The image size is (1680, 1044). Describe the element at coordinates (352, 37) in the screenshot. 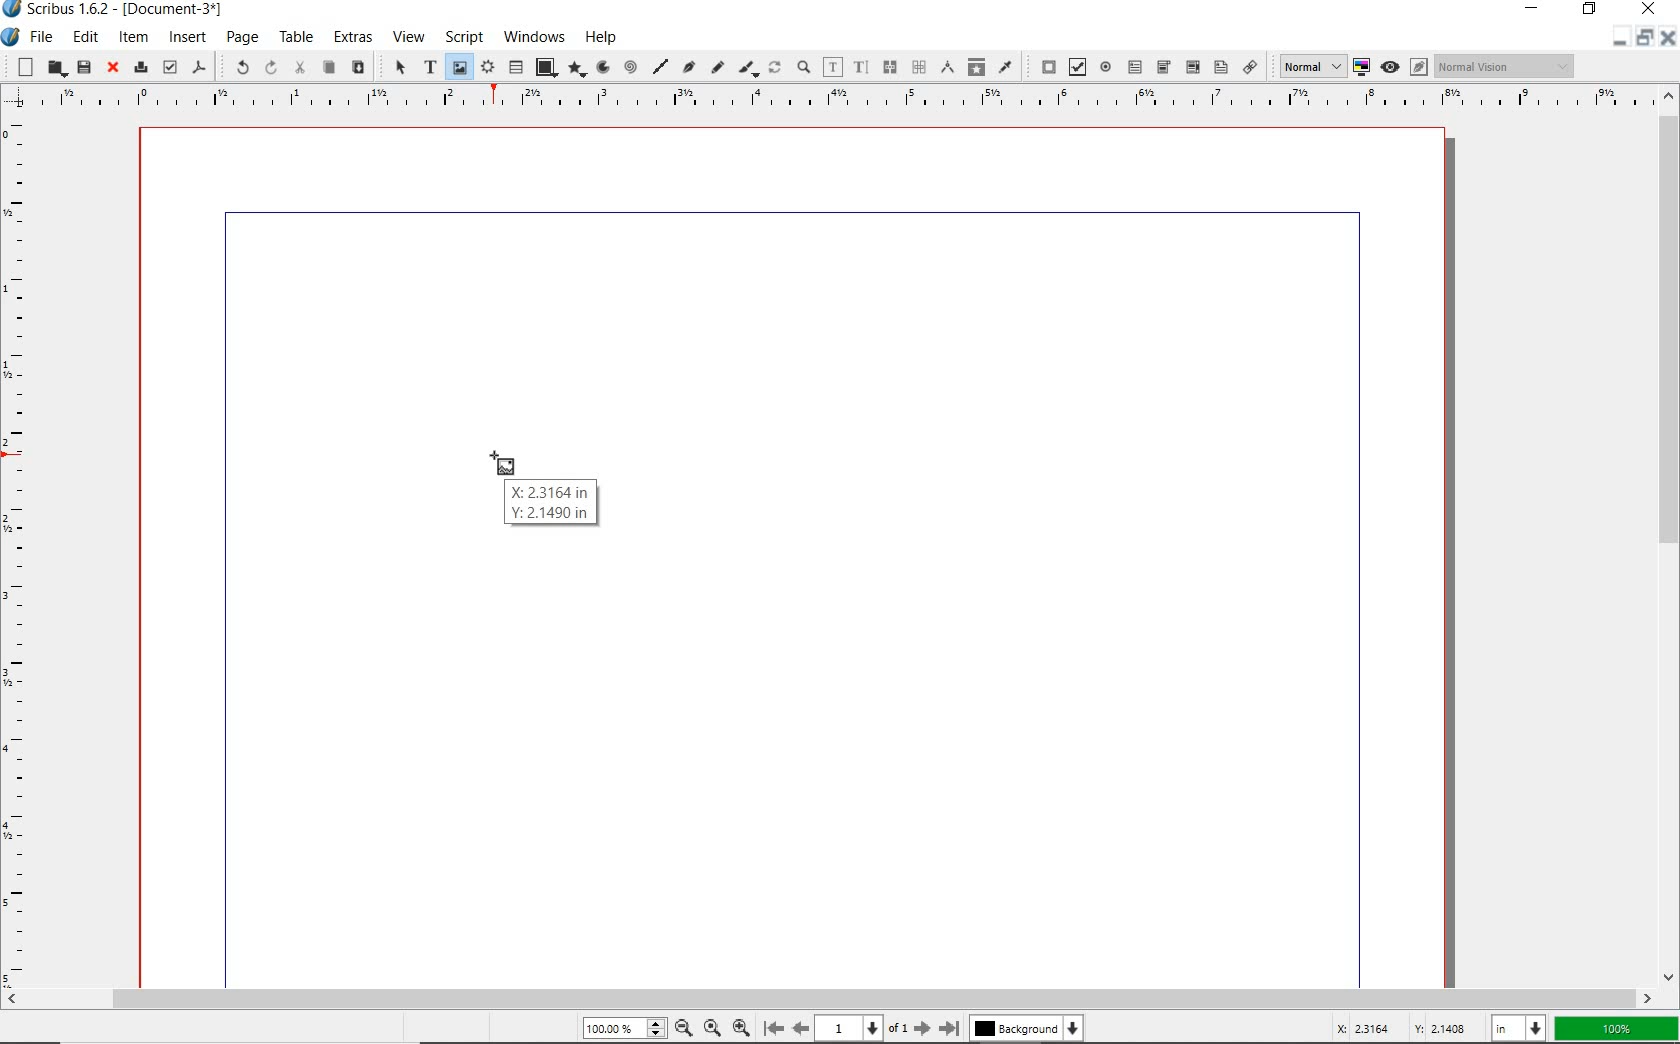

I see `EXTRAS` at that location.